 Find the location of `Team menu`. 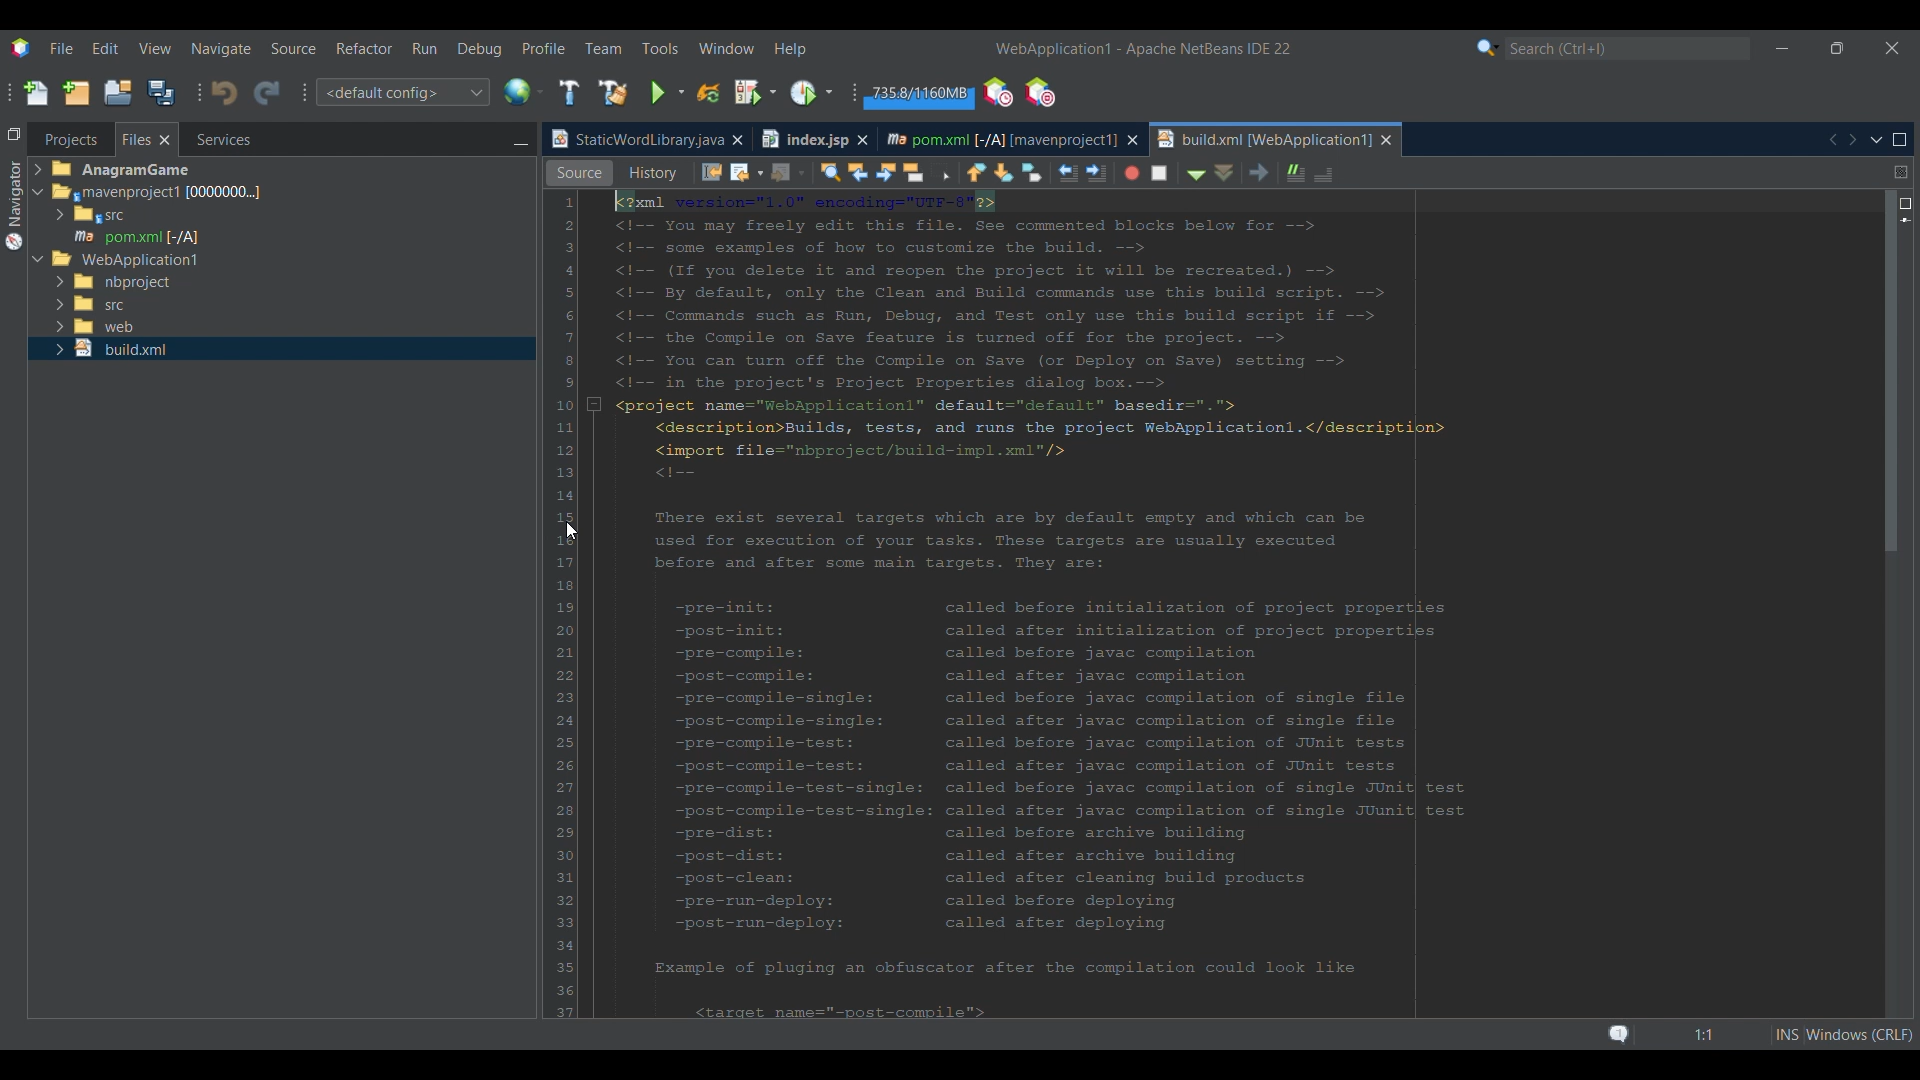

Team menu is located at coordinates (603, 48).